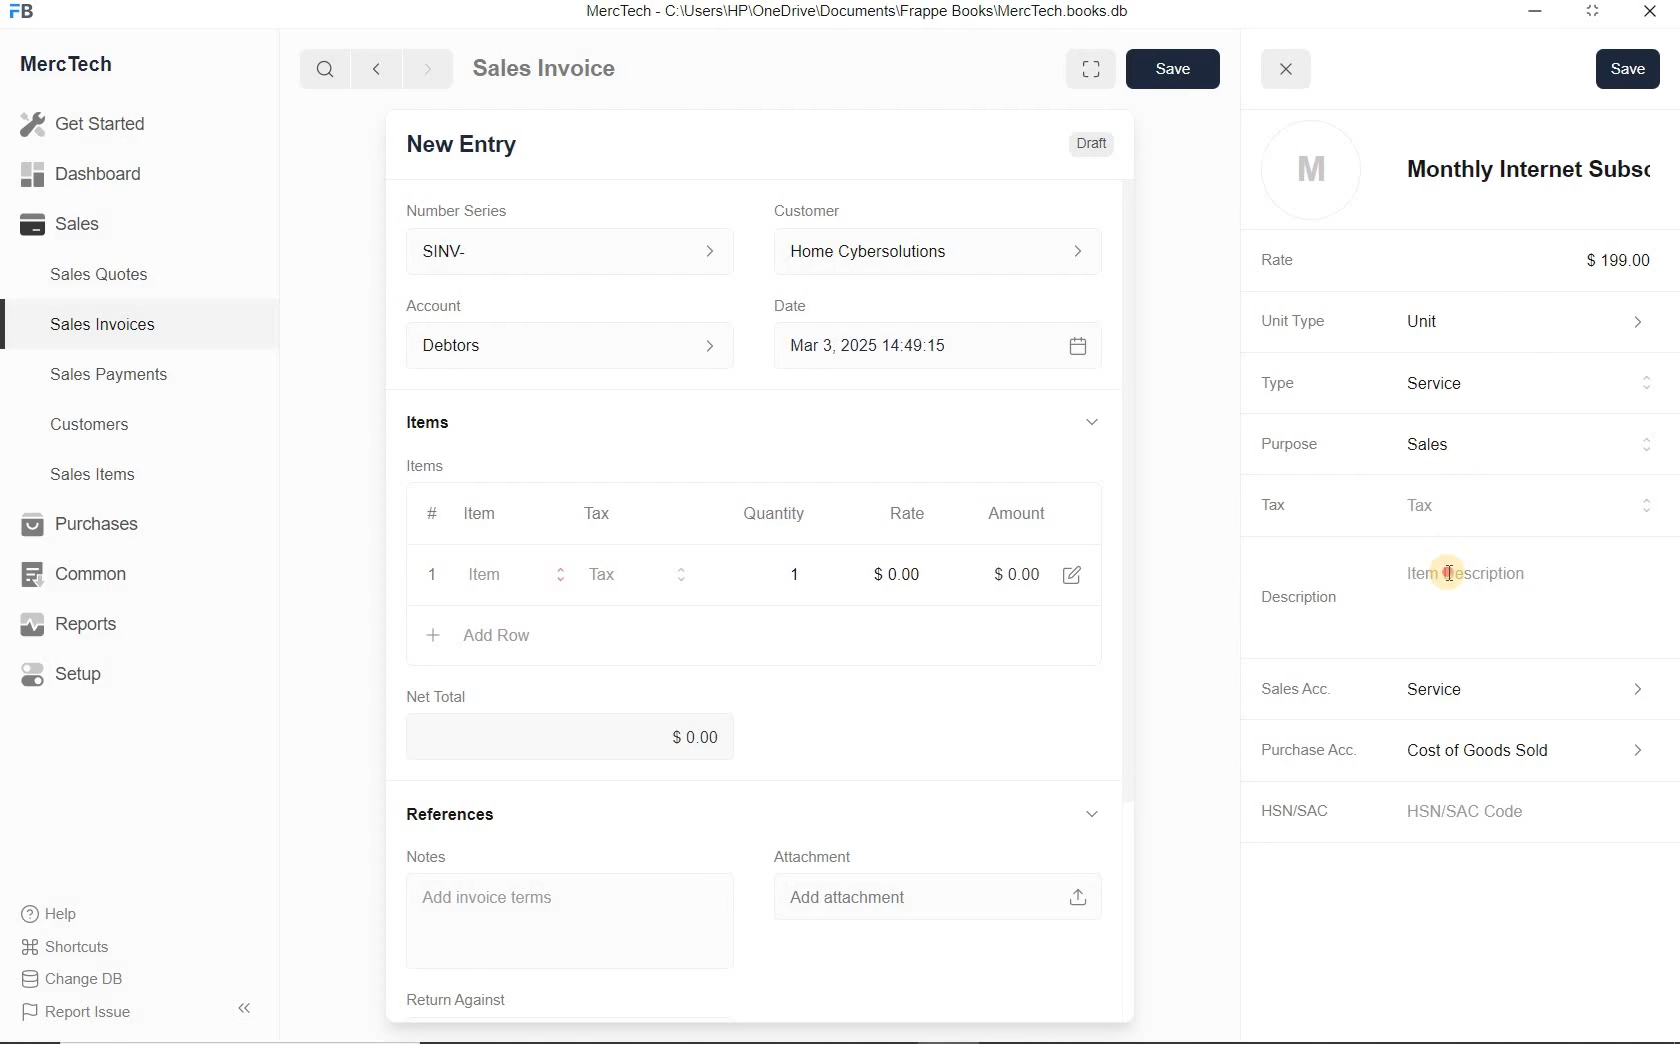 The width and height of the screenshot is (1680, 1044). Describe the element at coordinates (432, 855) in the screenshot. I see `Notes` at that location.